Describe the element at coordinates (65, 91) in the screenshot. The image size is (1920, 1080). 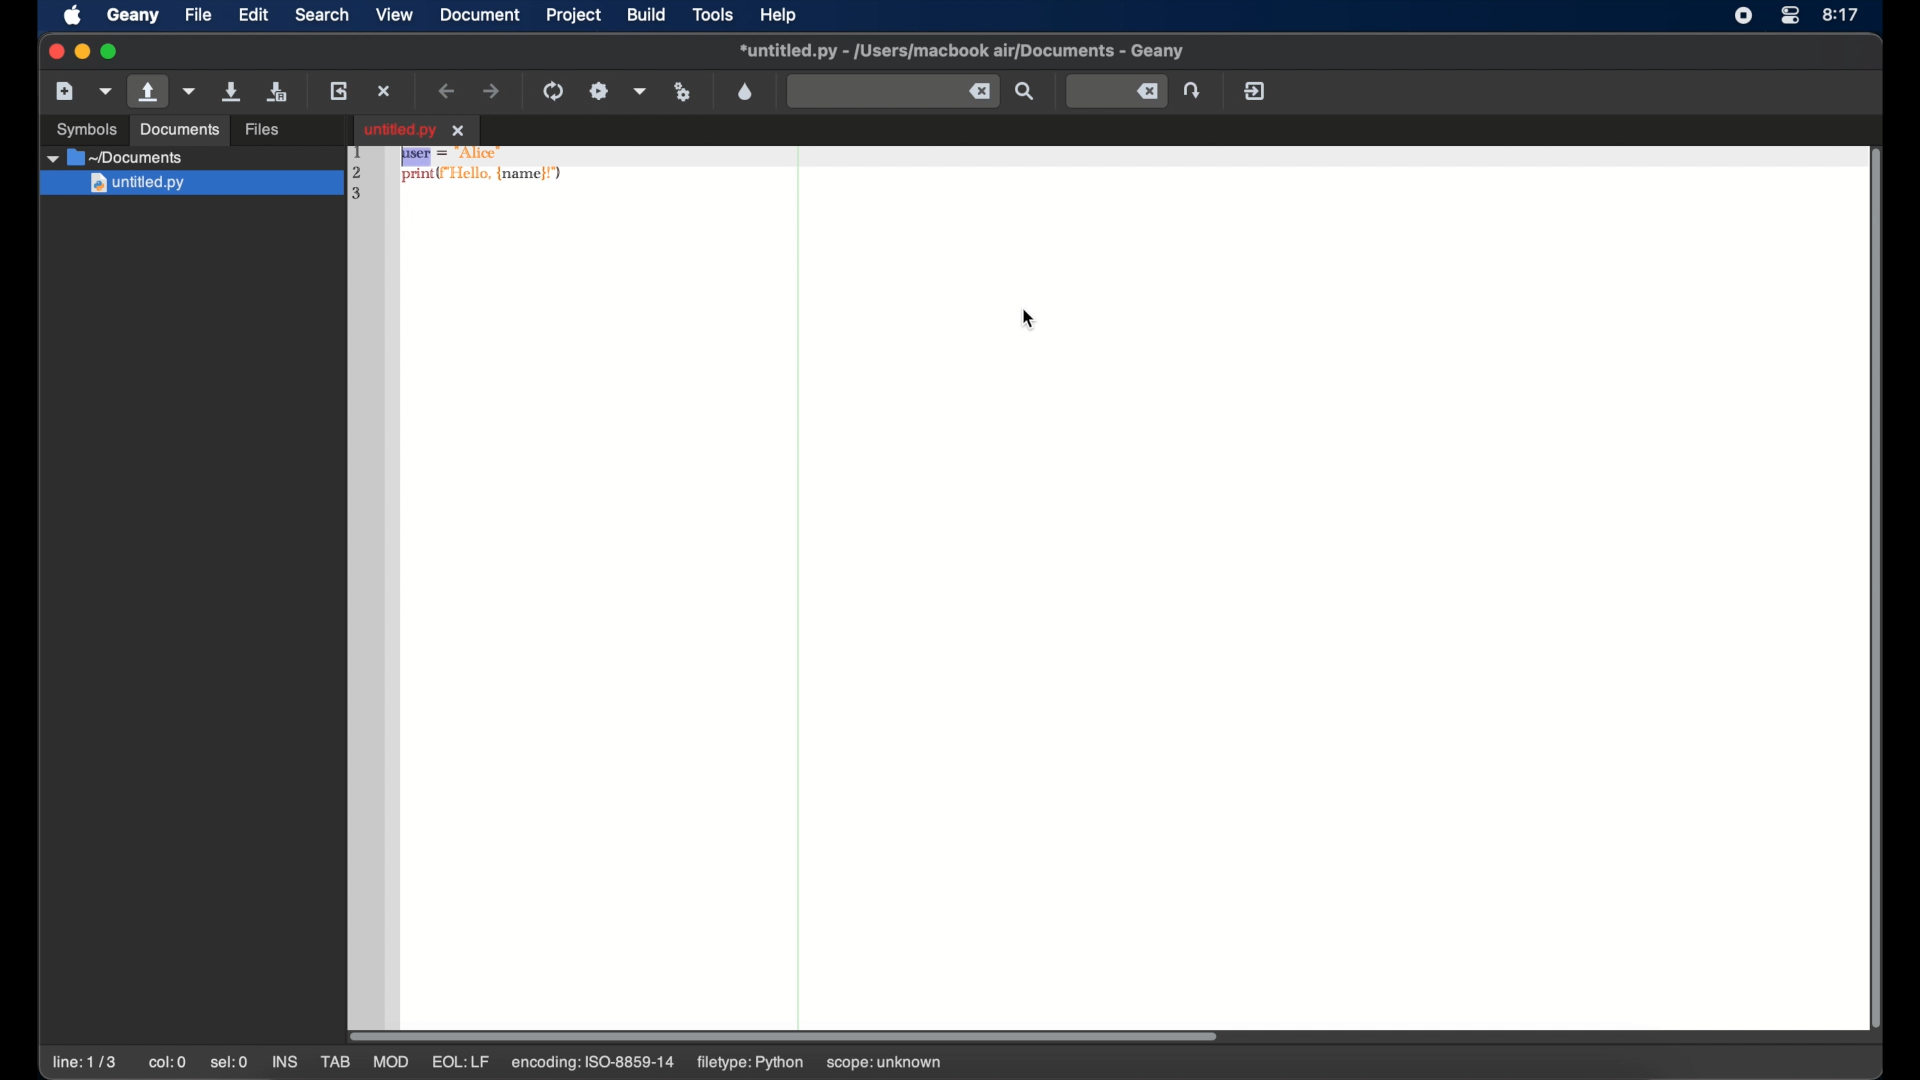
I see `create a new file` at that location.